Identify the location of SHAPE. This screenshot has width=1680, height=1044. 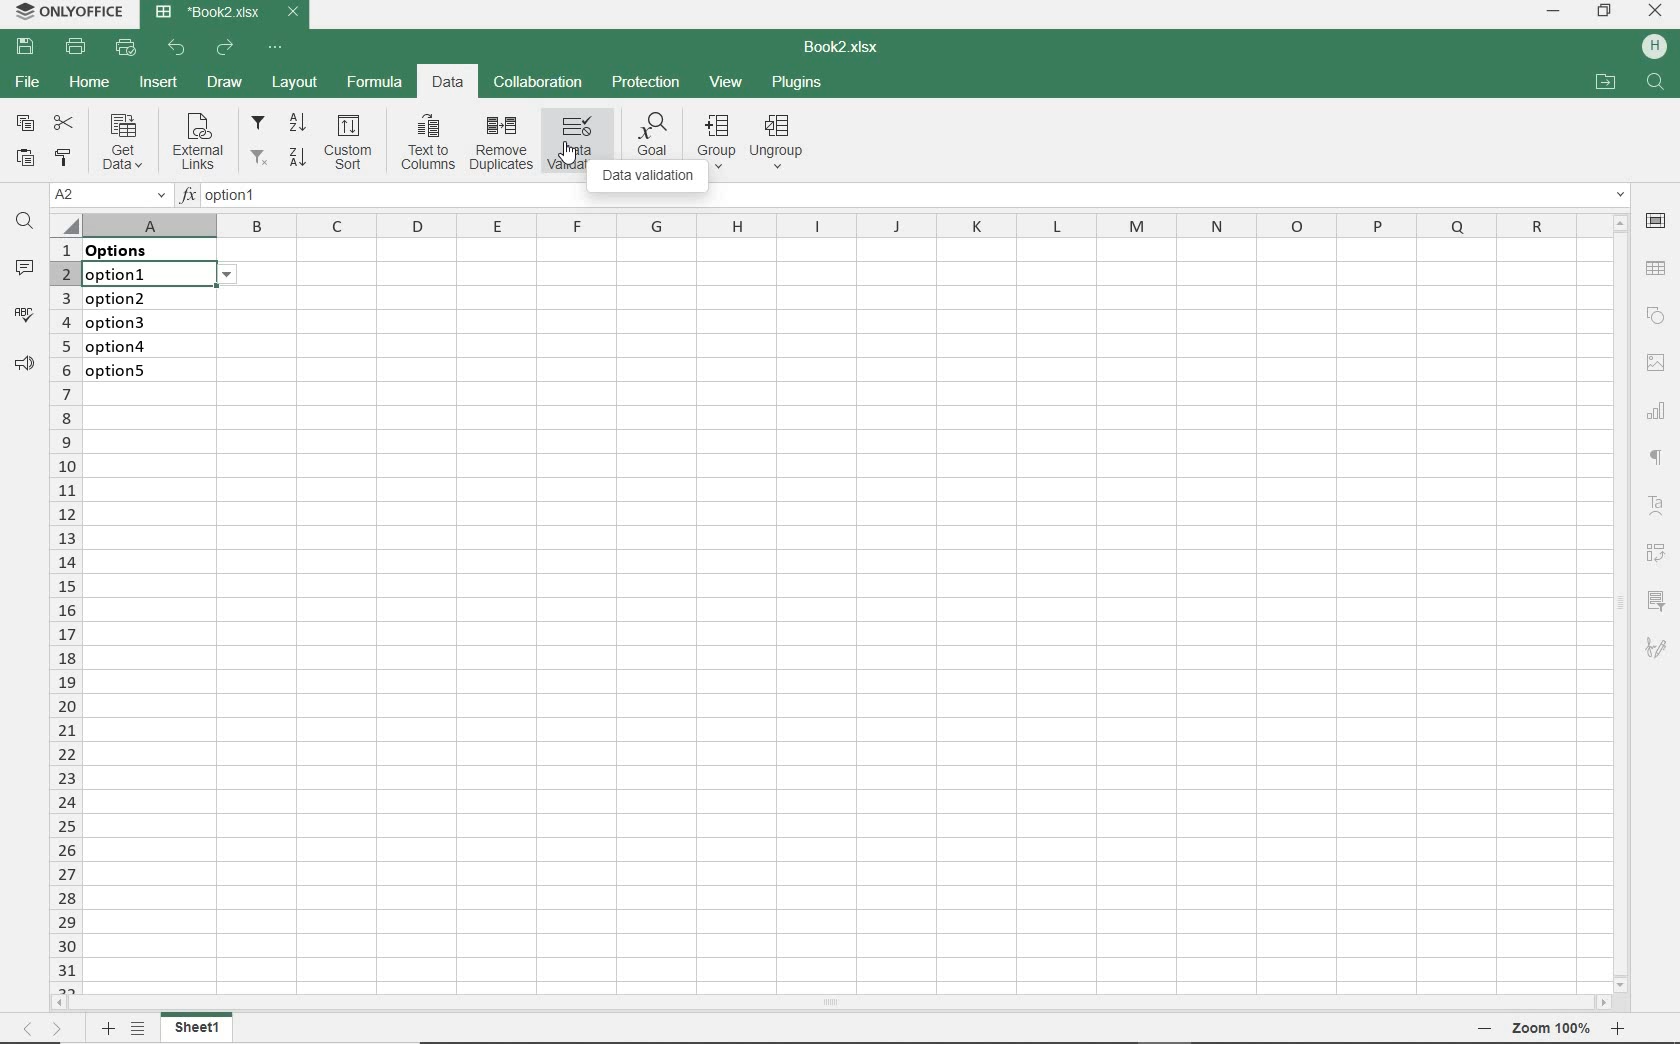
(1658, 316).